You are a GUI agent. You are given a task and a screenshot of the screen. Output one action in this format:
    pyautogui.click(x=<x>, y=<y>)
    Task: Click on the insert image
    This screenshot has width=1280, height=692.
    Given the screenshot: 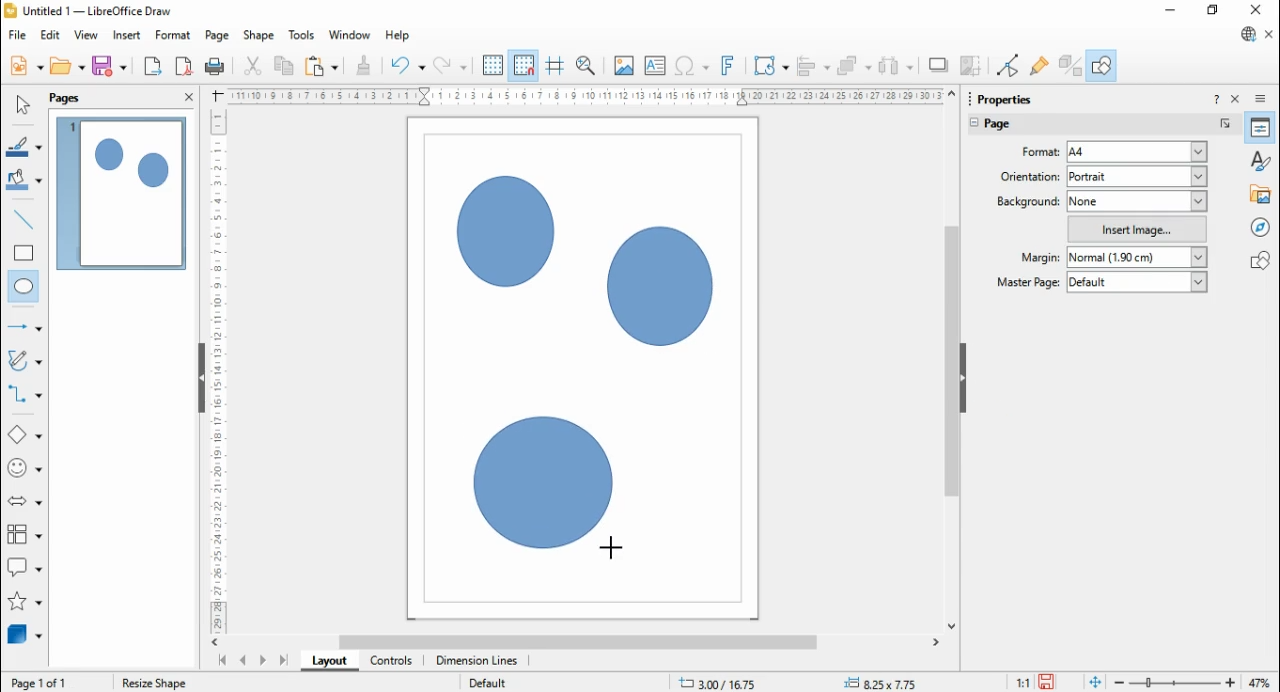 What is the action you would take?
    pyautogui.click(x=623, y=65)
    